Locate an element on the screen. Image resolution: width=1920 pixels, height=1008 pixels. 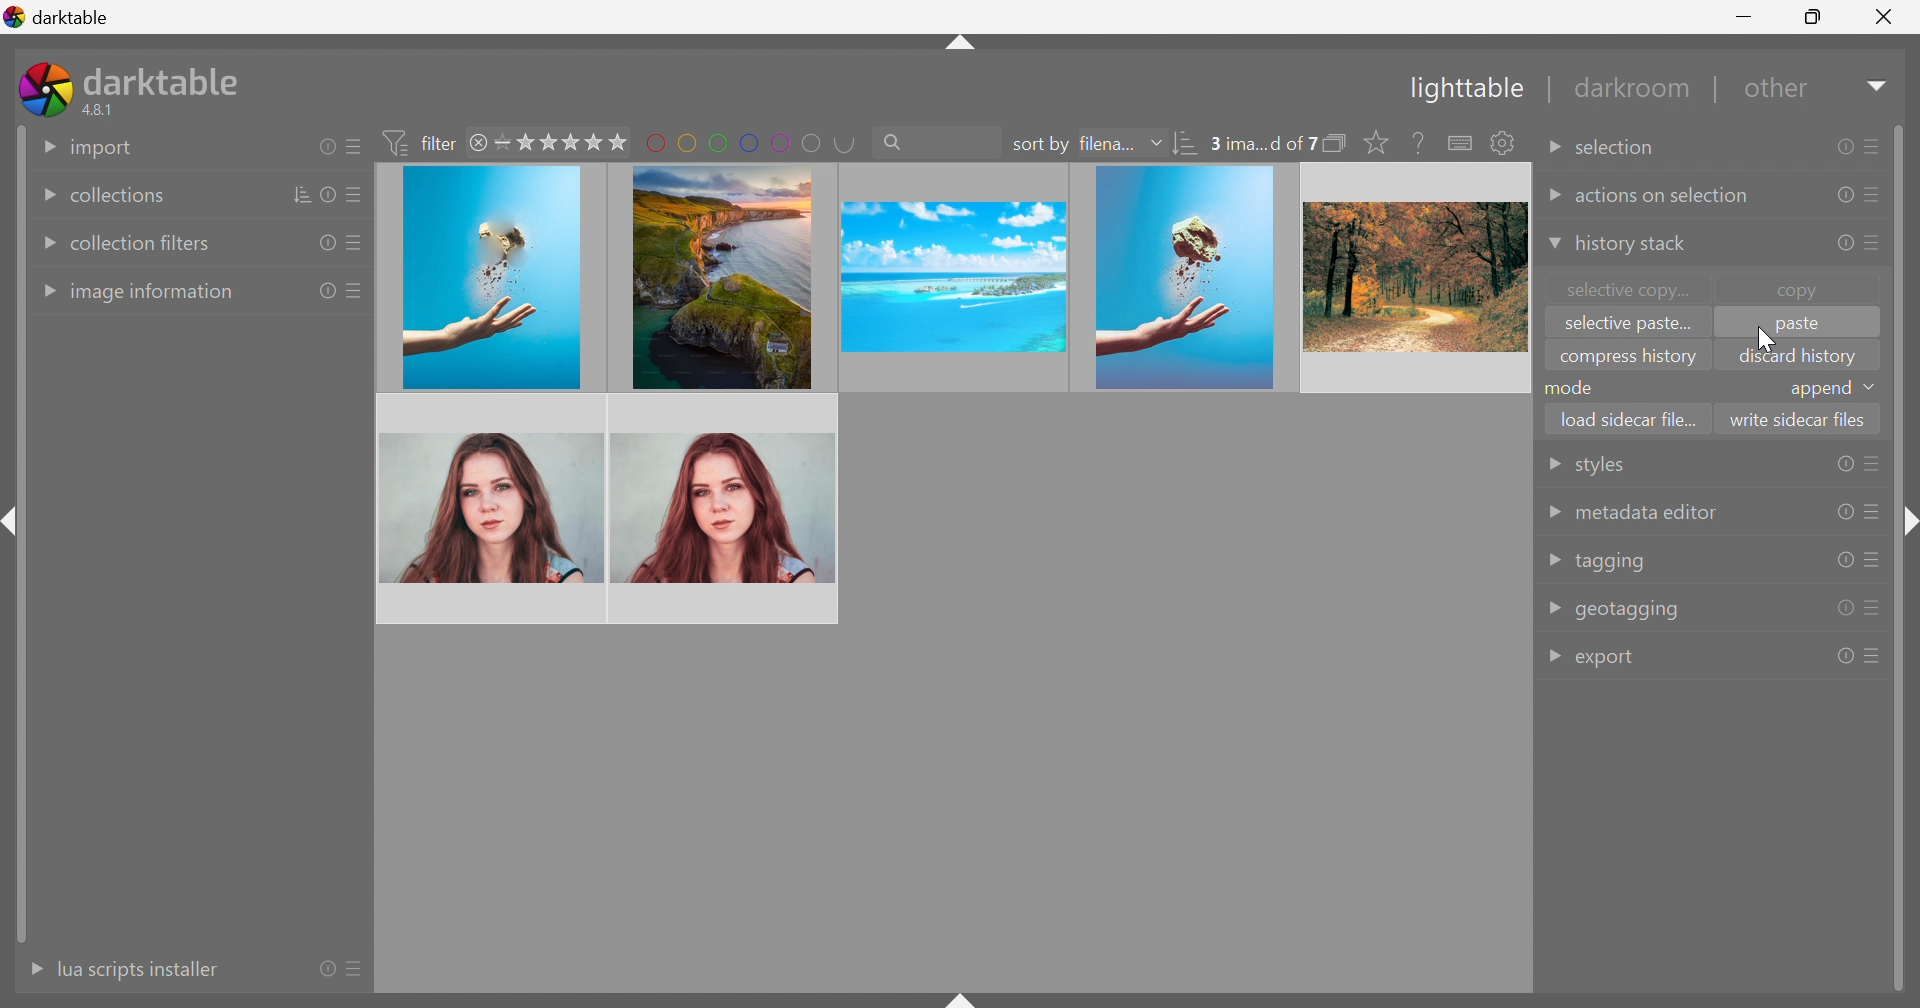
Drop Down is located at coordinates (1552, 195).